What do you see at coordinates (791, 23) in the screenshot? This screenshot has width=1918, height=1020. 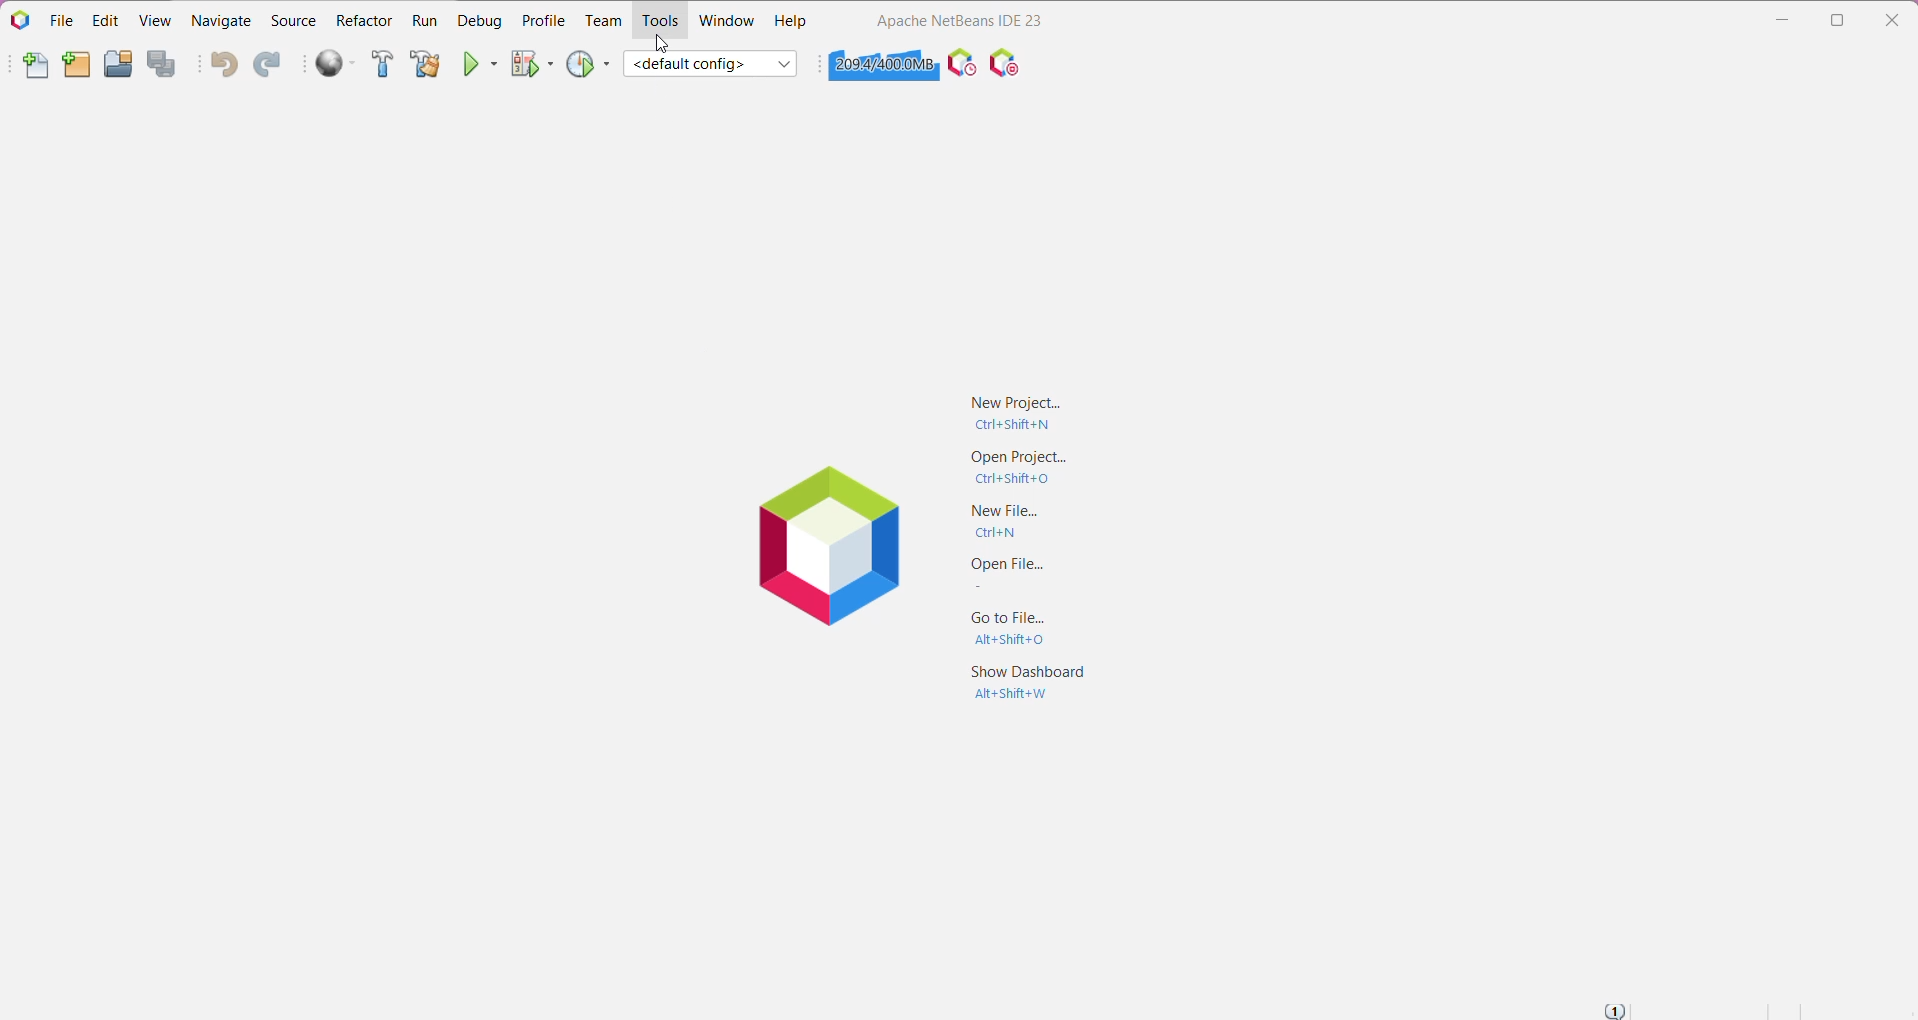 I see `Help` at bounding box center [791, 23].